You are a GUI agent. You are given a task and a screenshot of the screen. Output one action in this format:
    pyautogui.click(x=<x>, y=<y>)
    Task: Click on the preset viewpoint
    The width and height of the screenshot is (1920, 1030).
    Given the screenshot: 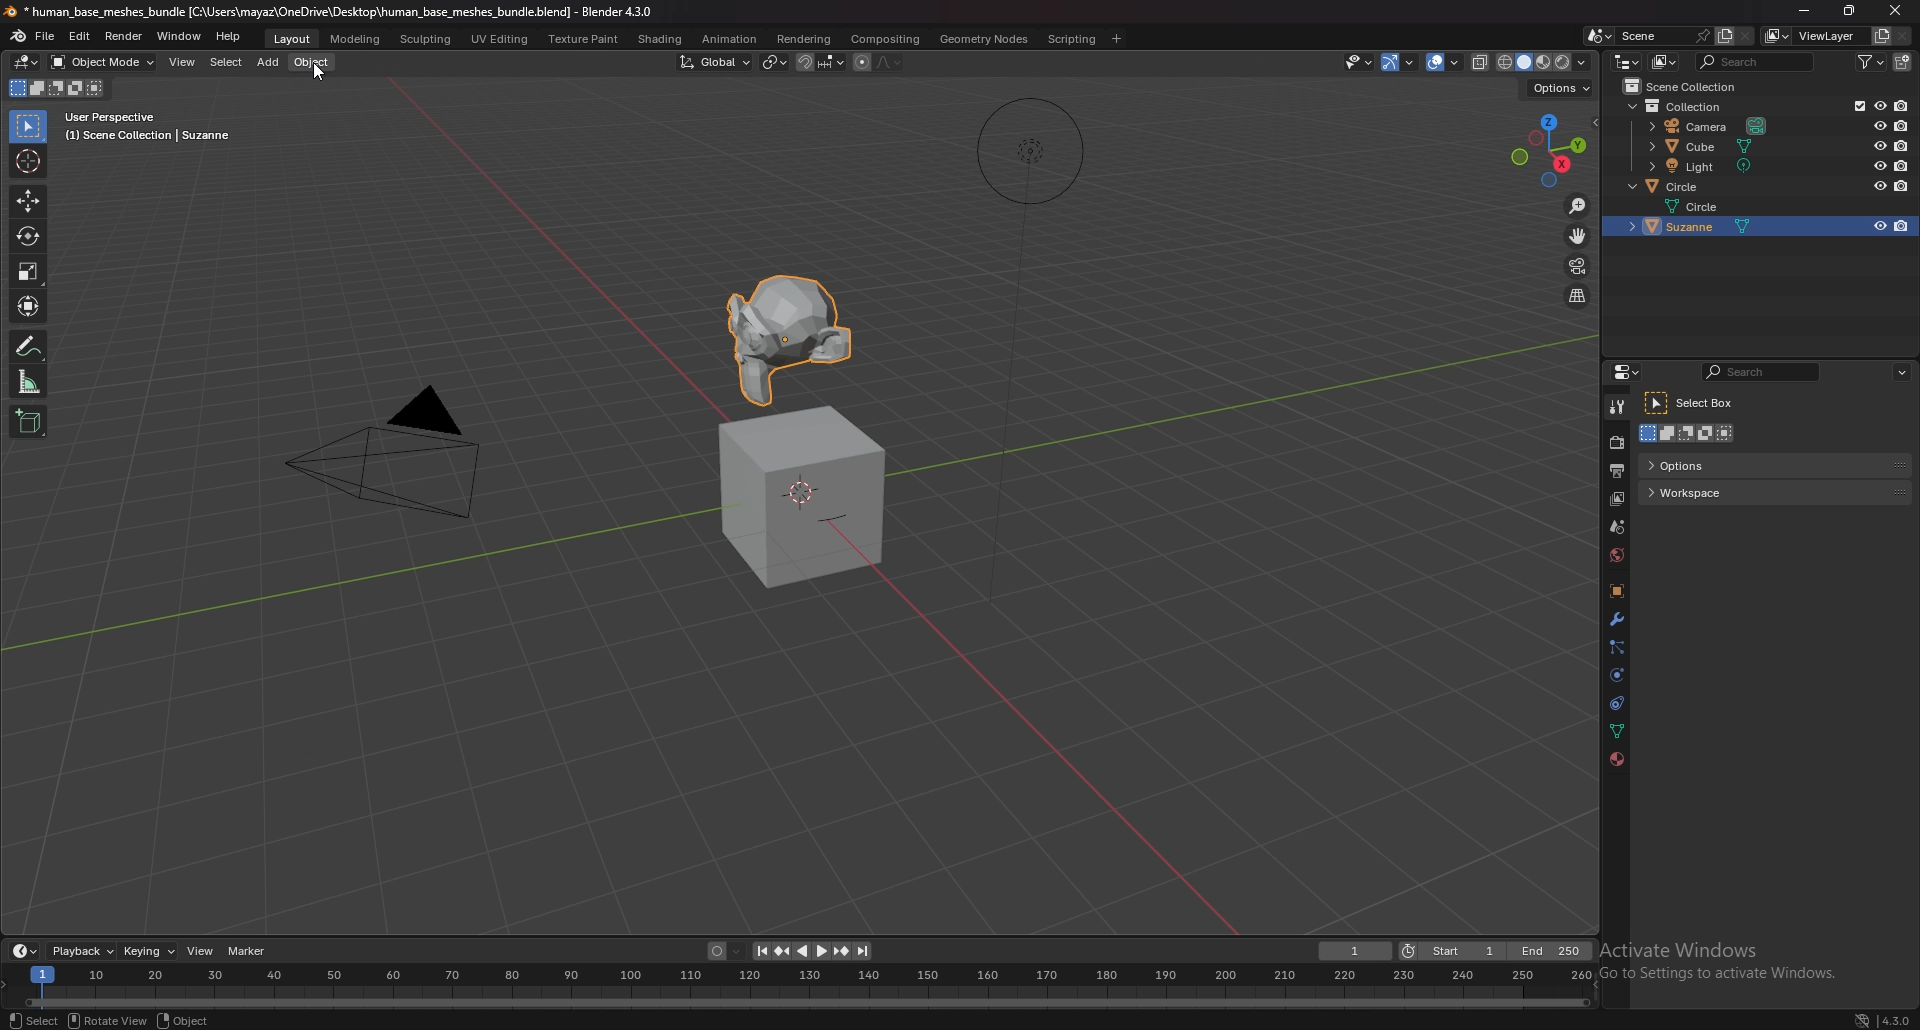 What is the action you would take?
    pyautogui.click(x=1552, y=150)
    